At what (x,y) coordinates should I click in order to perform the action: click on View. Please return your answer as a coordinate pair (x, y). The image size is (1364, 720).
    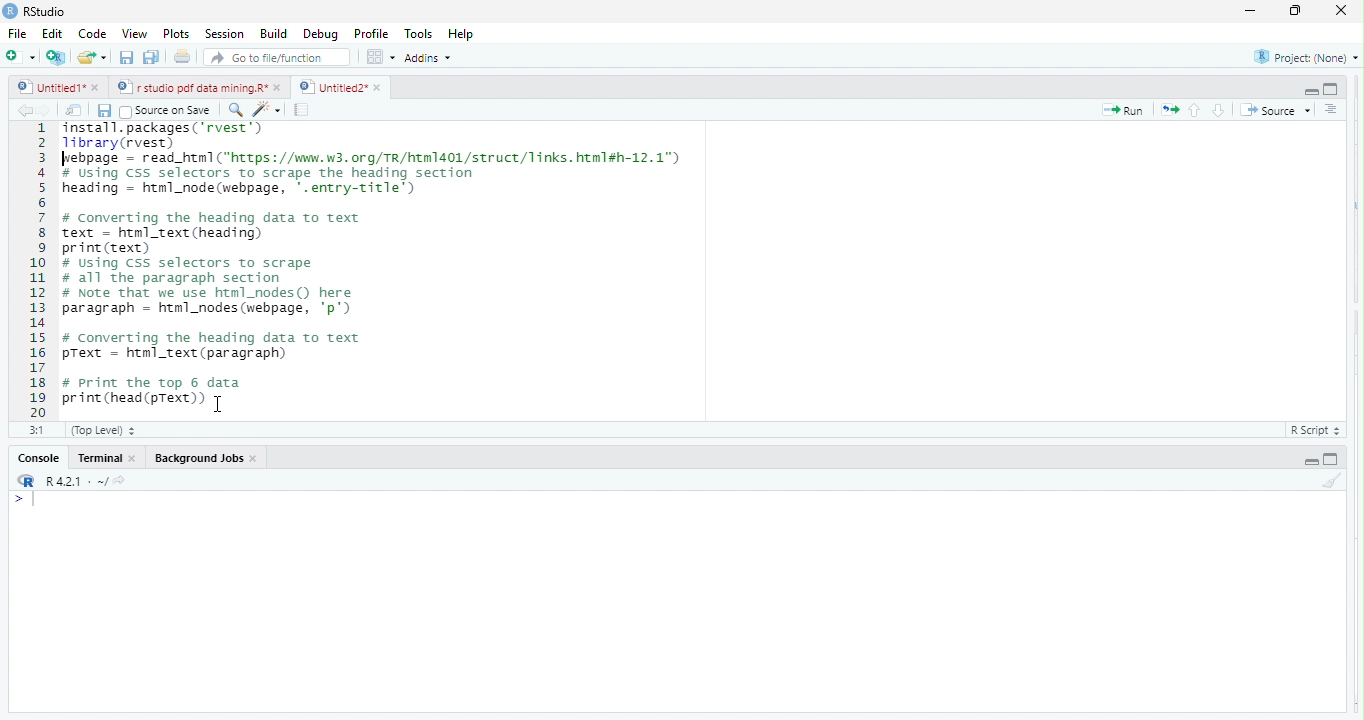
    Looking at the image, I should click on (133, 35).